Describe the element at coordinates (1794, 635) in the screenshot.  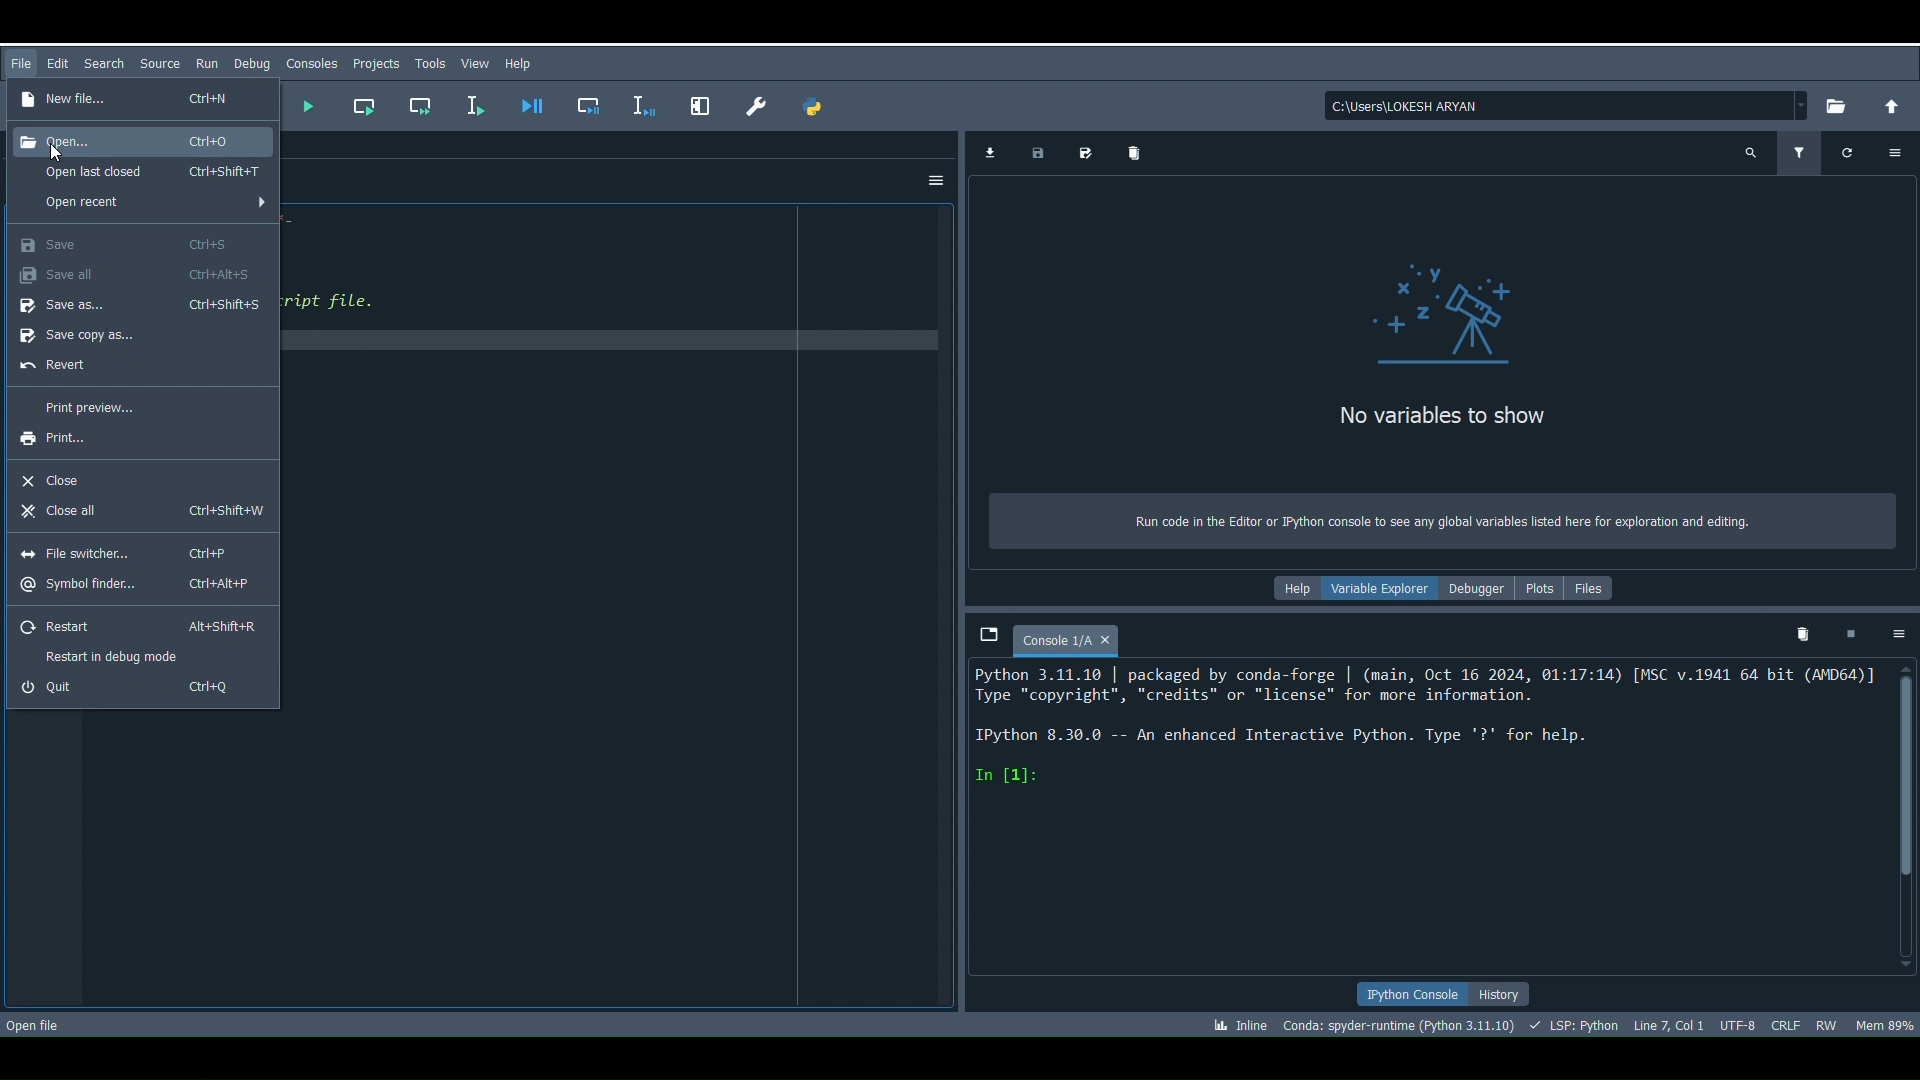
I see `Remove all variables from namespace` at that location.